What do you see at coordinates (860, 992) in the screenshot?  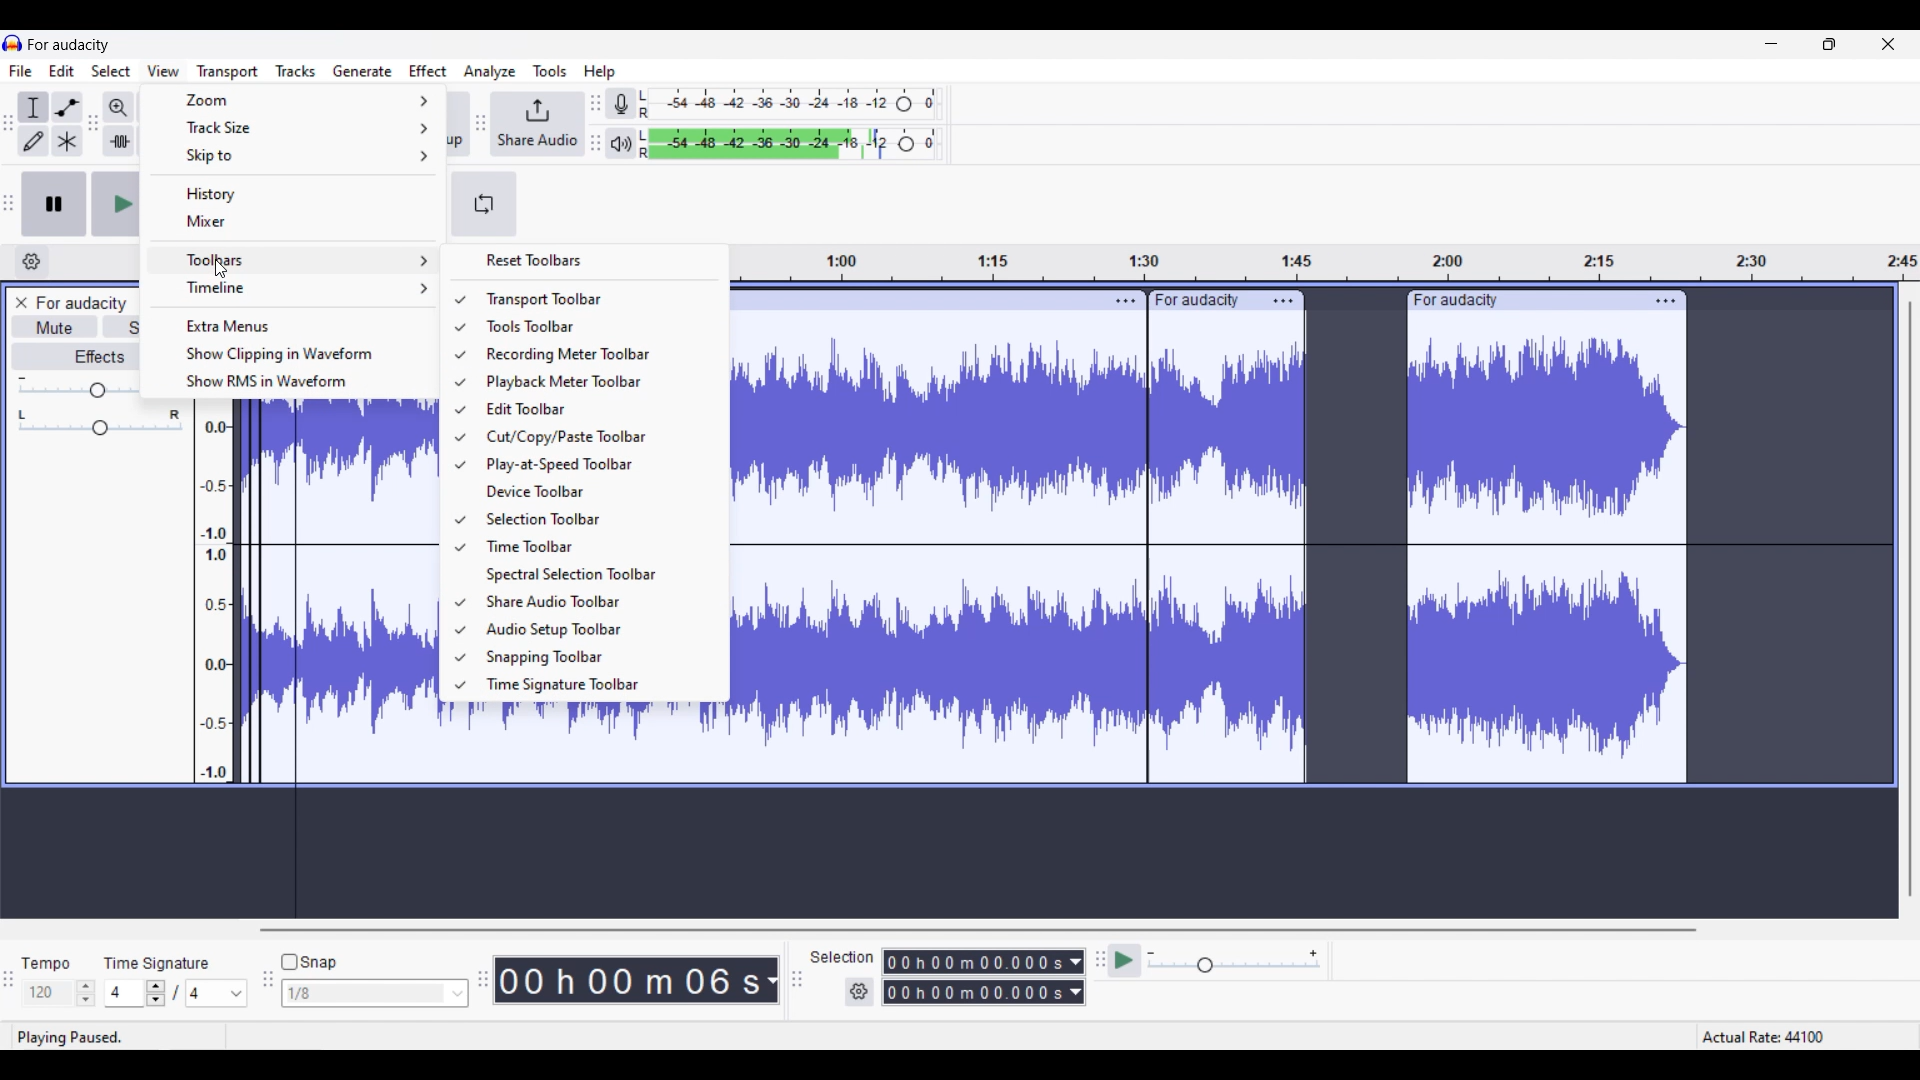 I see `Selection settings` at bounding box center [860, 992].